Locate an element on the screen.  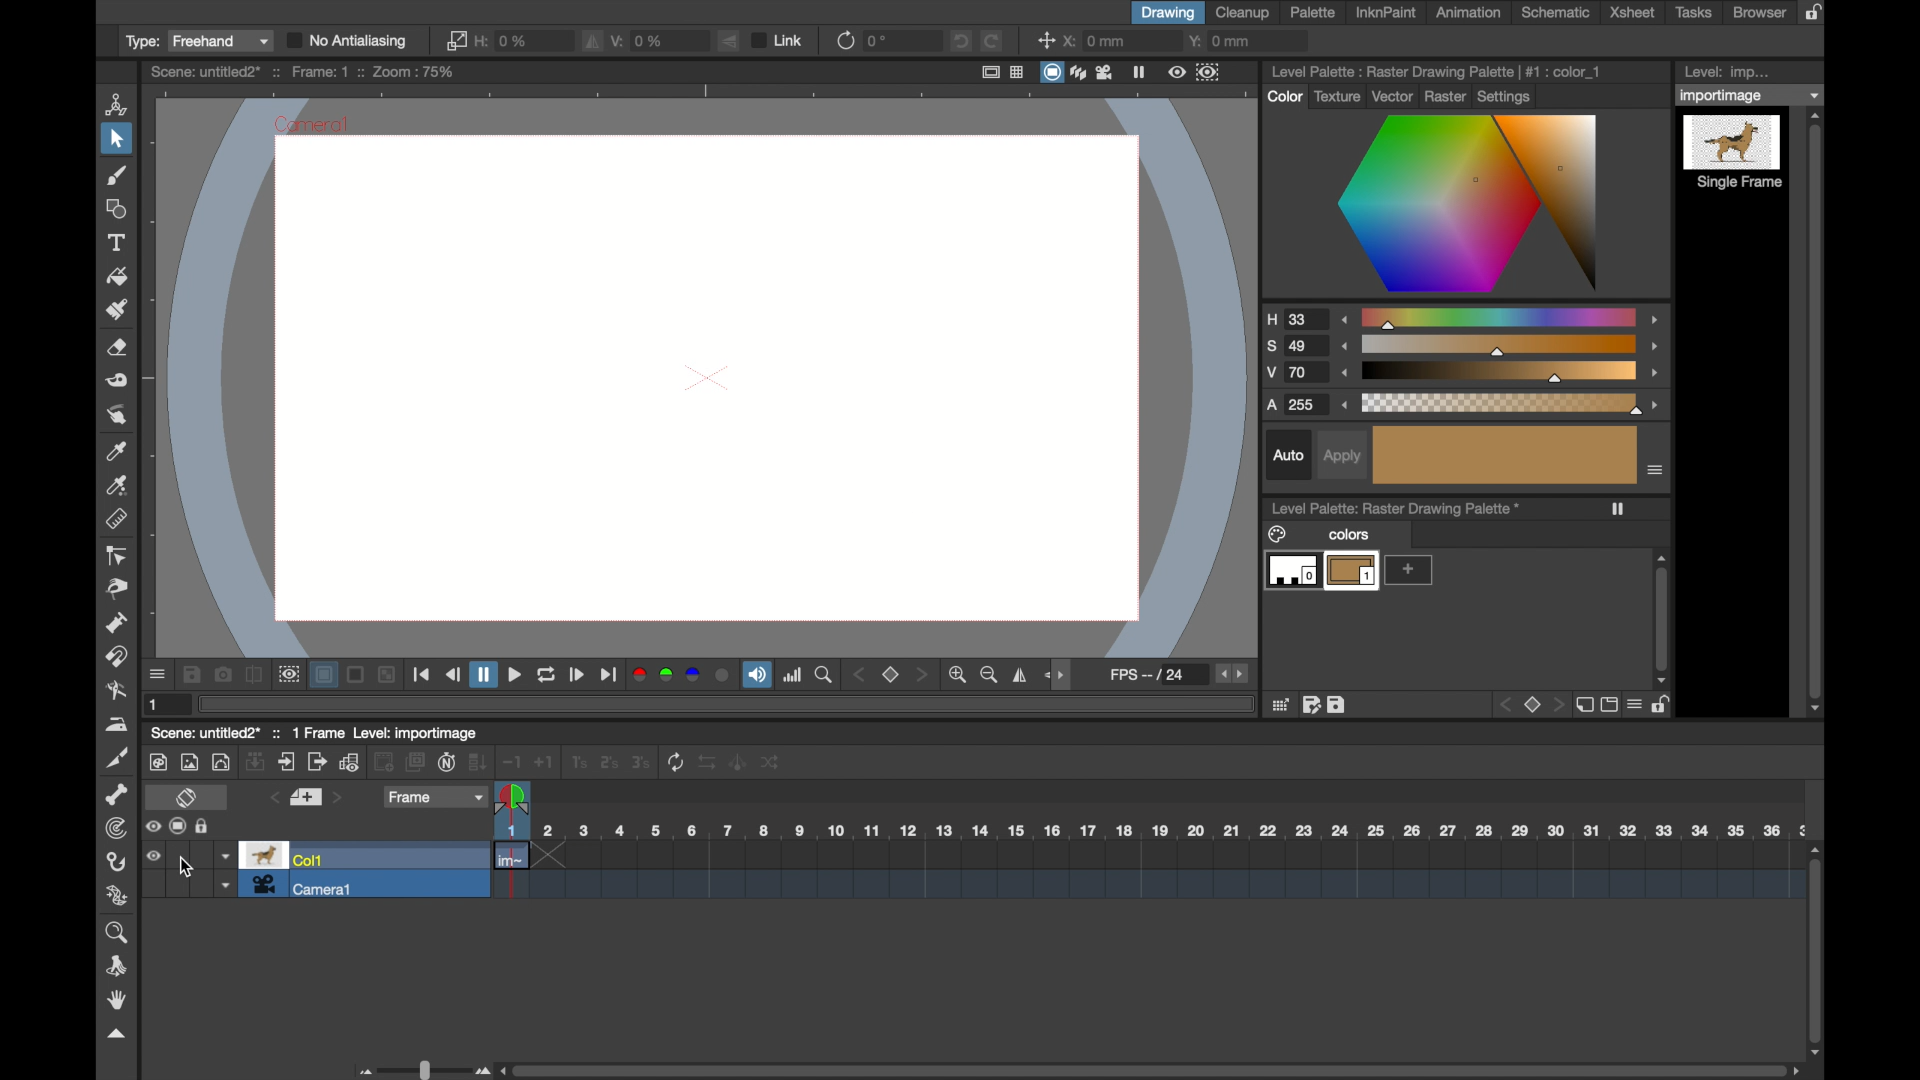
zoom in is located at coordinates (961, 675).